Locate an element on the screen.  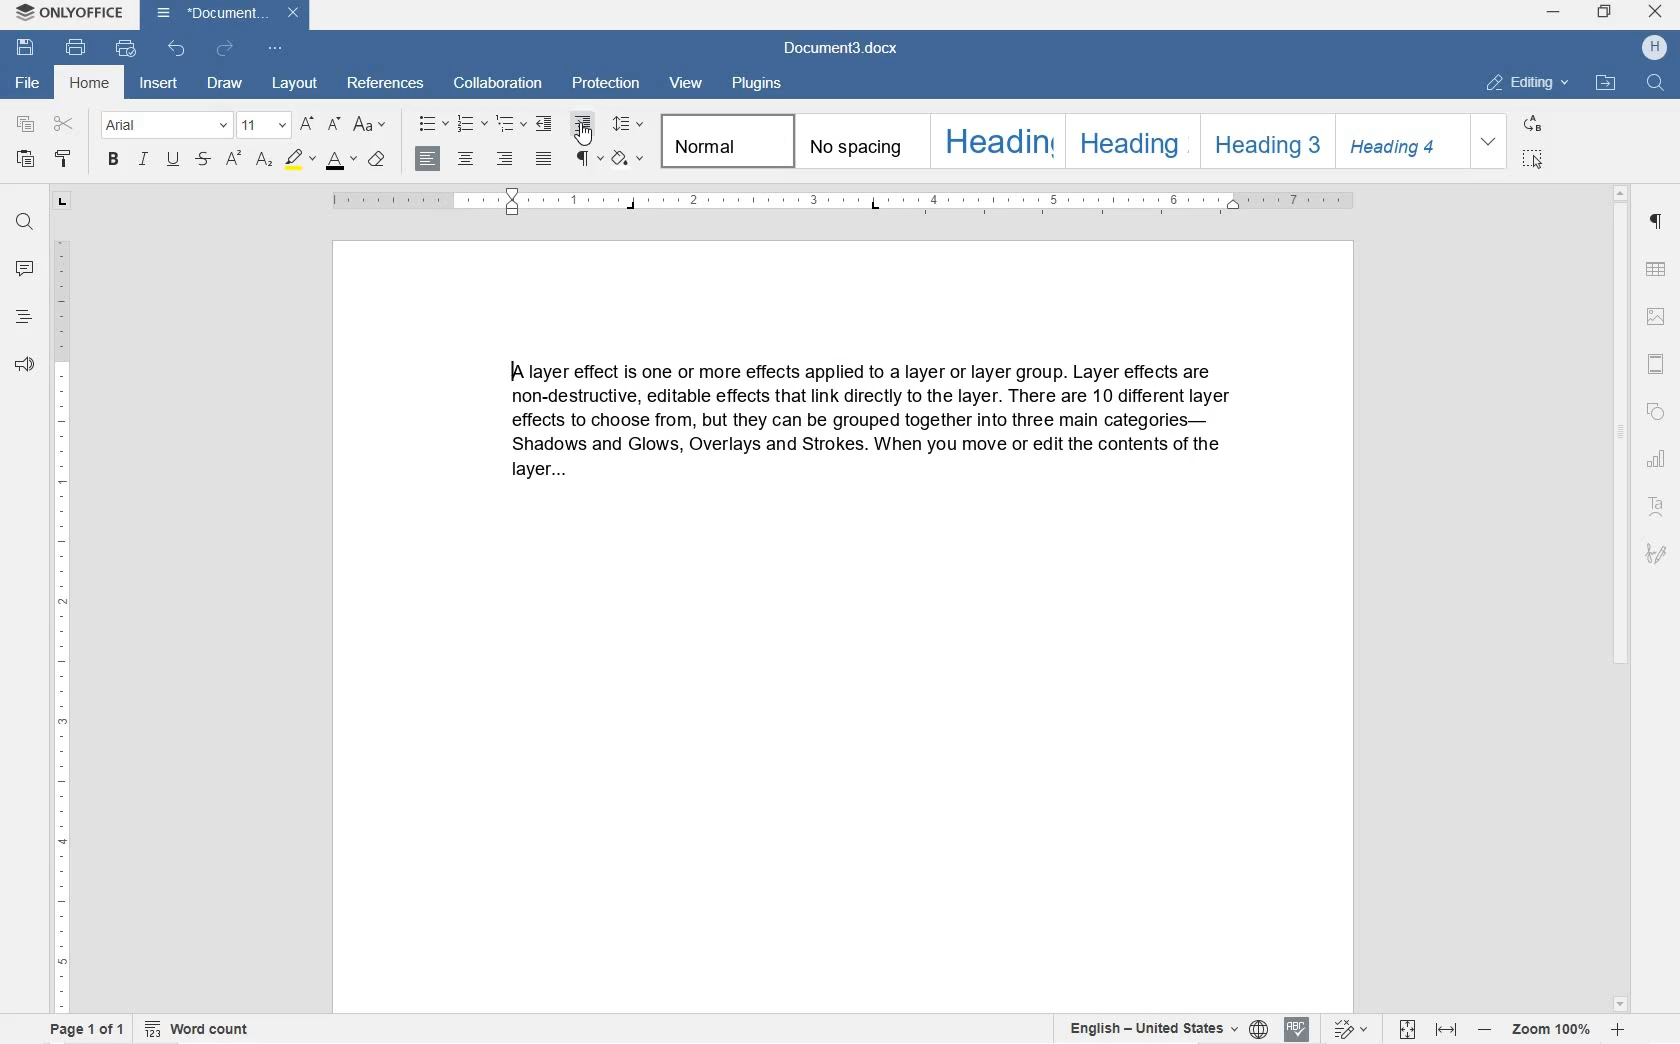
PLUGINS is located at coordinates (761, 83).